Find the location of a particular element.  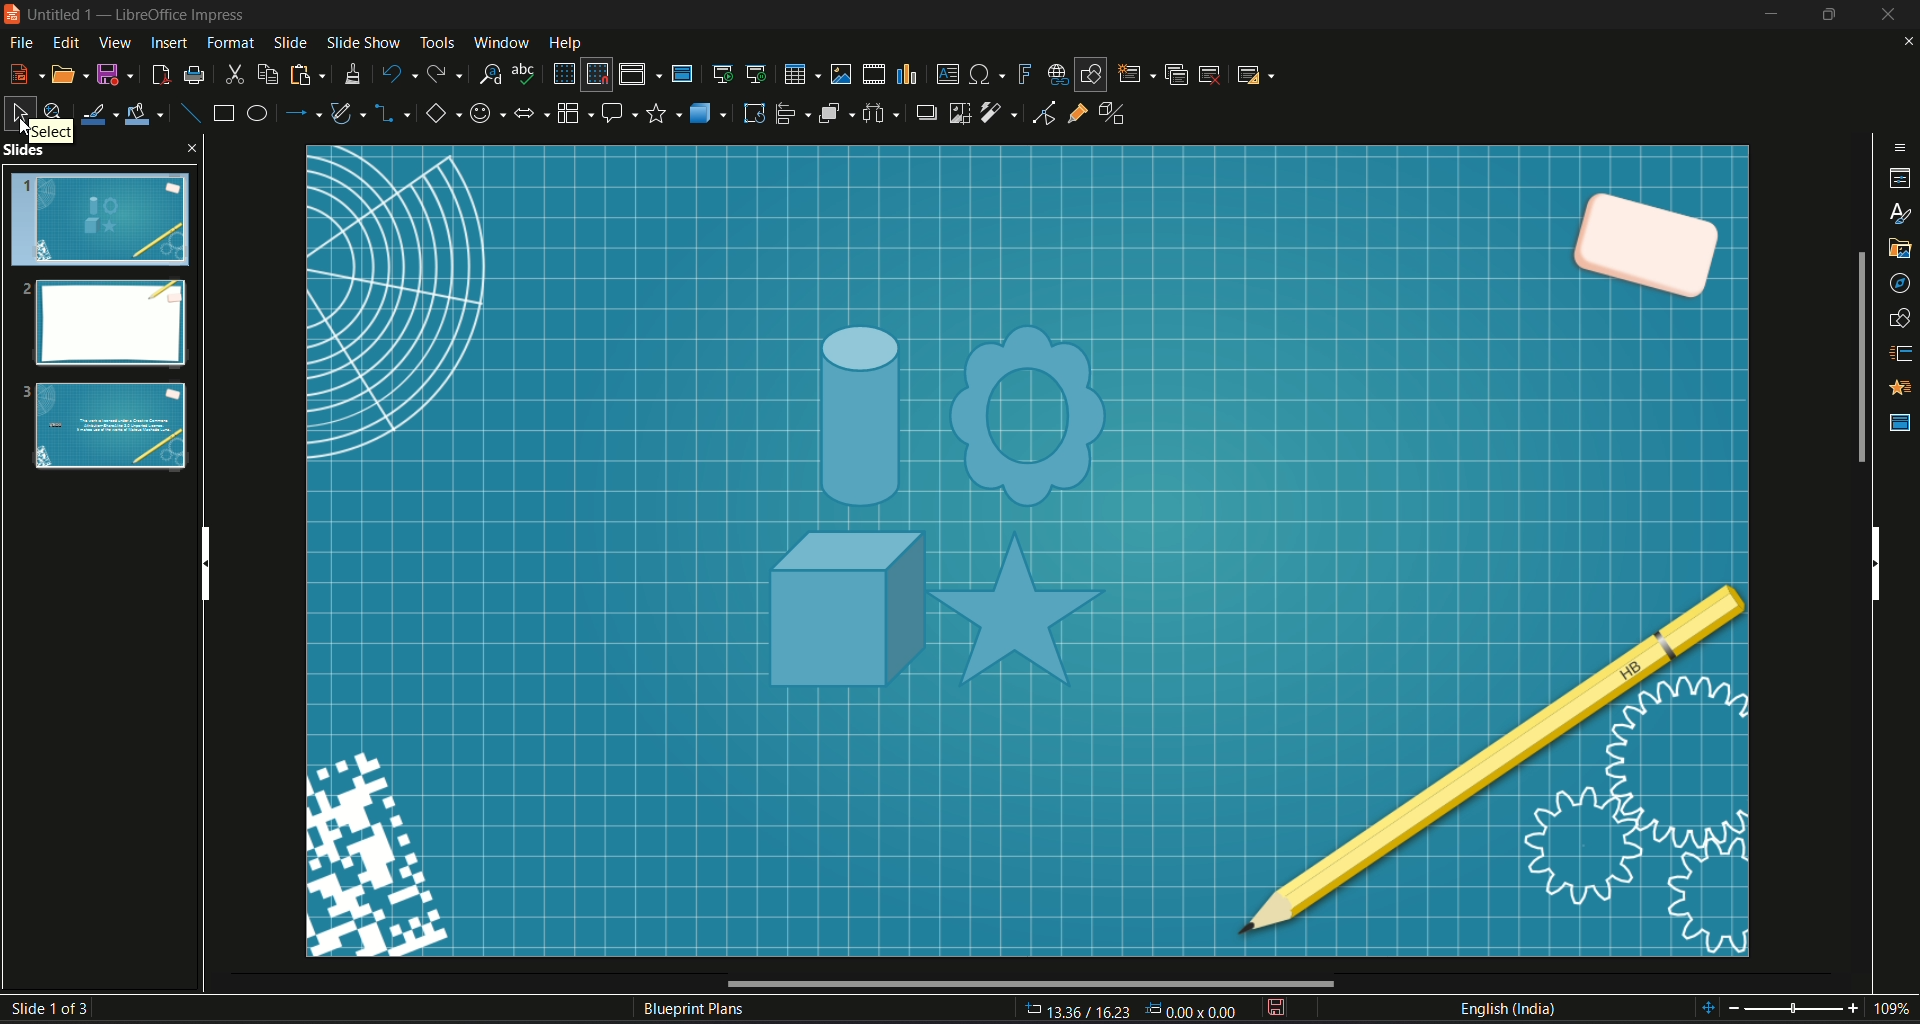

properties is located at coordinates (1901, 181).